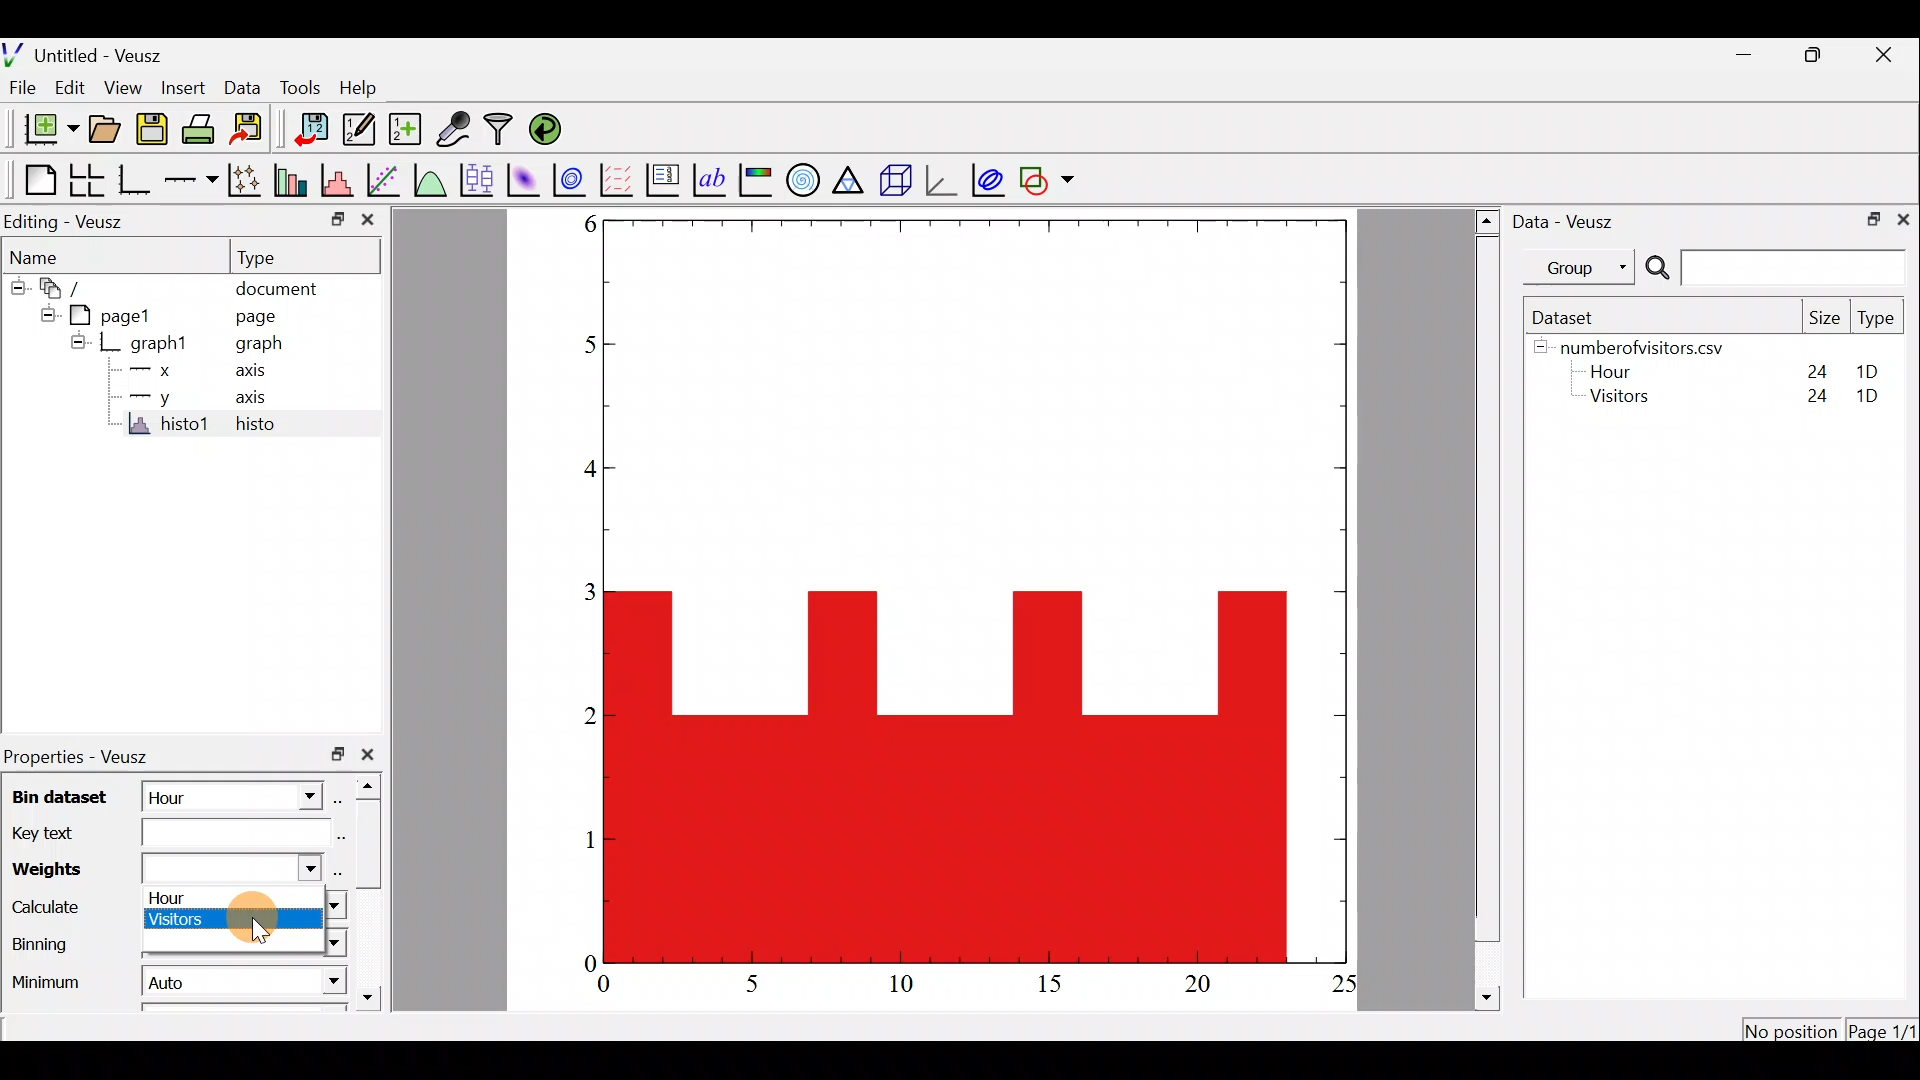 This screenshot has height=1080, width=1920. I want to click on close, so click(1903, 221).